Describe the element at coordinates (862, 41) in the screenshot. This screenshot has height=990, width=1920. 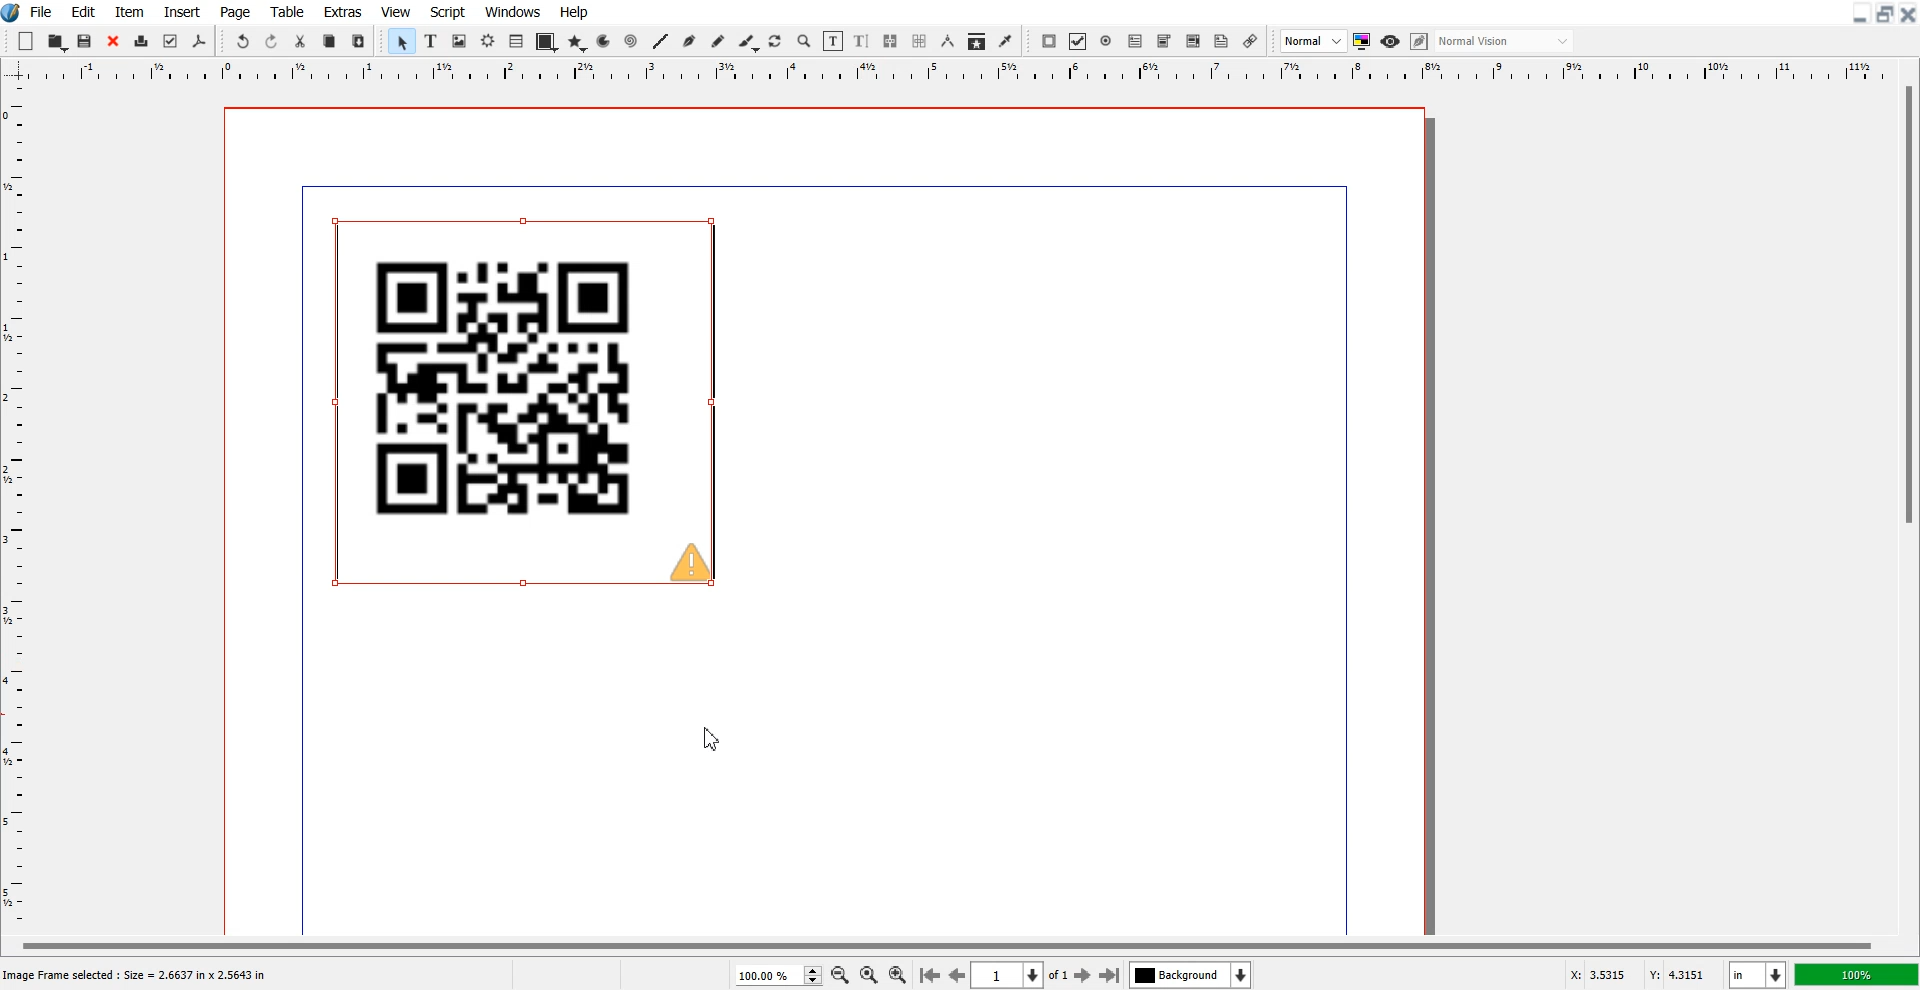
I see `Edit Text` at that location.